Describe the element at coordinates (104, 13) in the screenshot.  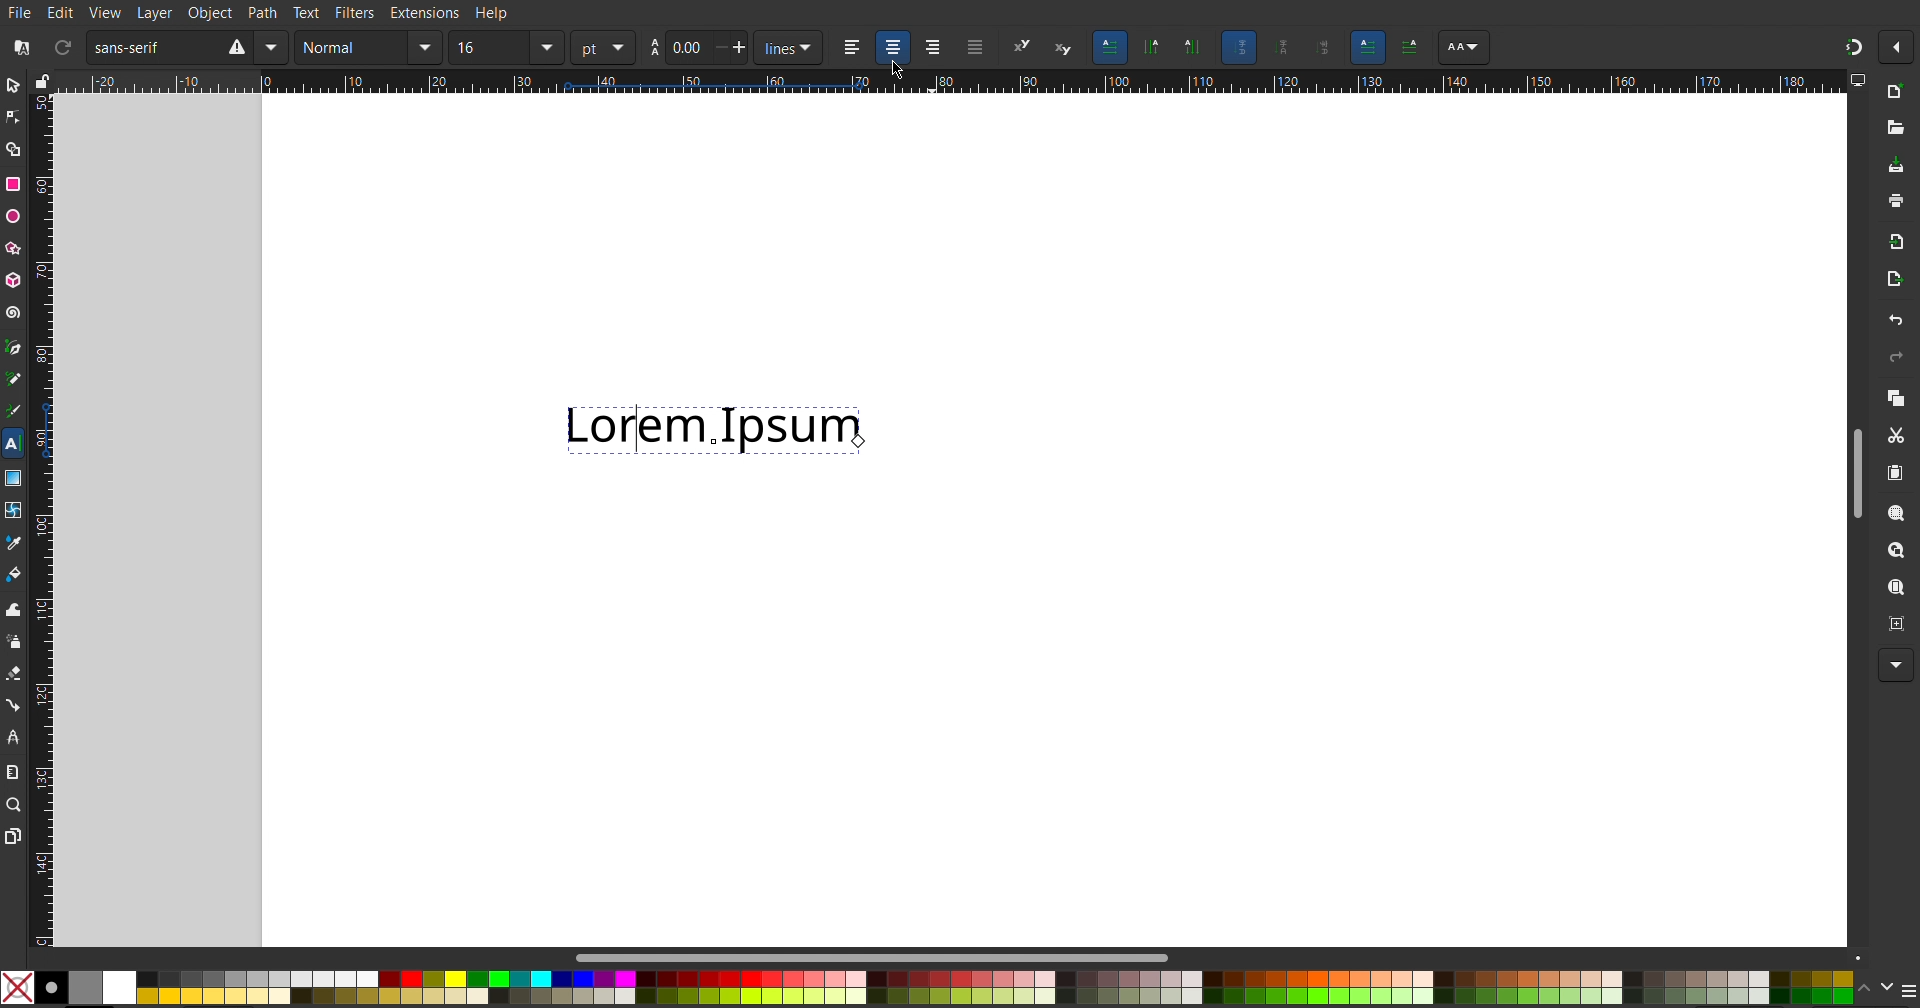
I see `View` at that location.